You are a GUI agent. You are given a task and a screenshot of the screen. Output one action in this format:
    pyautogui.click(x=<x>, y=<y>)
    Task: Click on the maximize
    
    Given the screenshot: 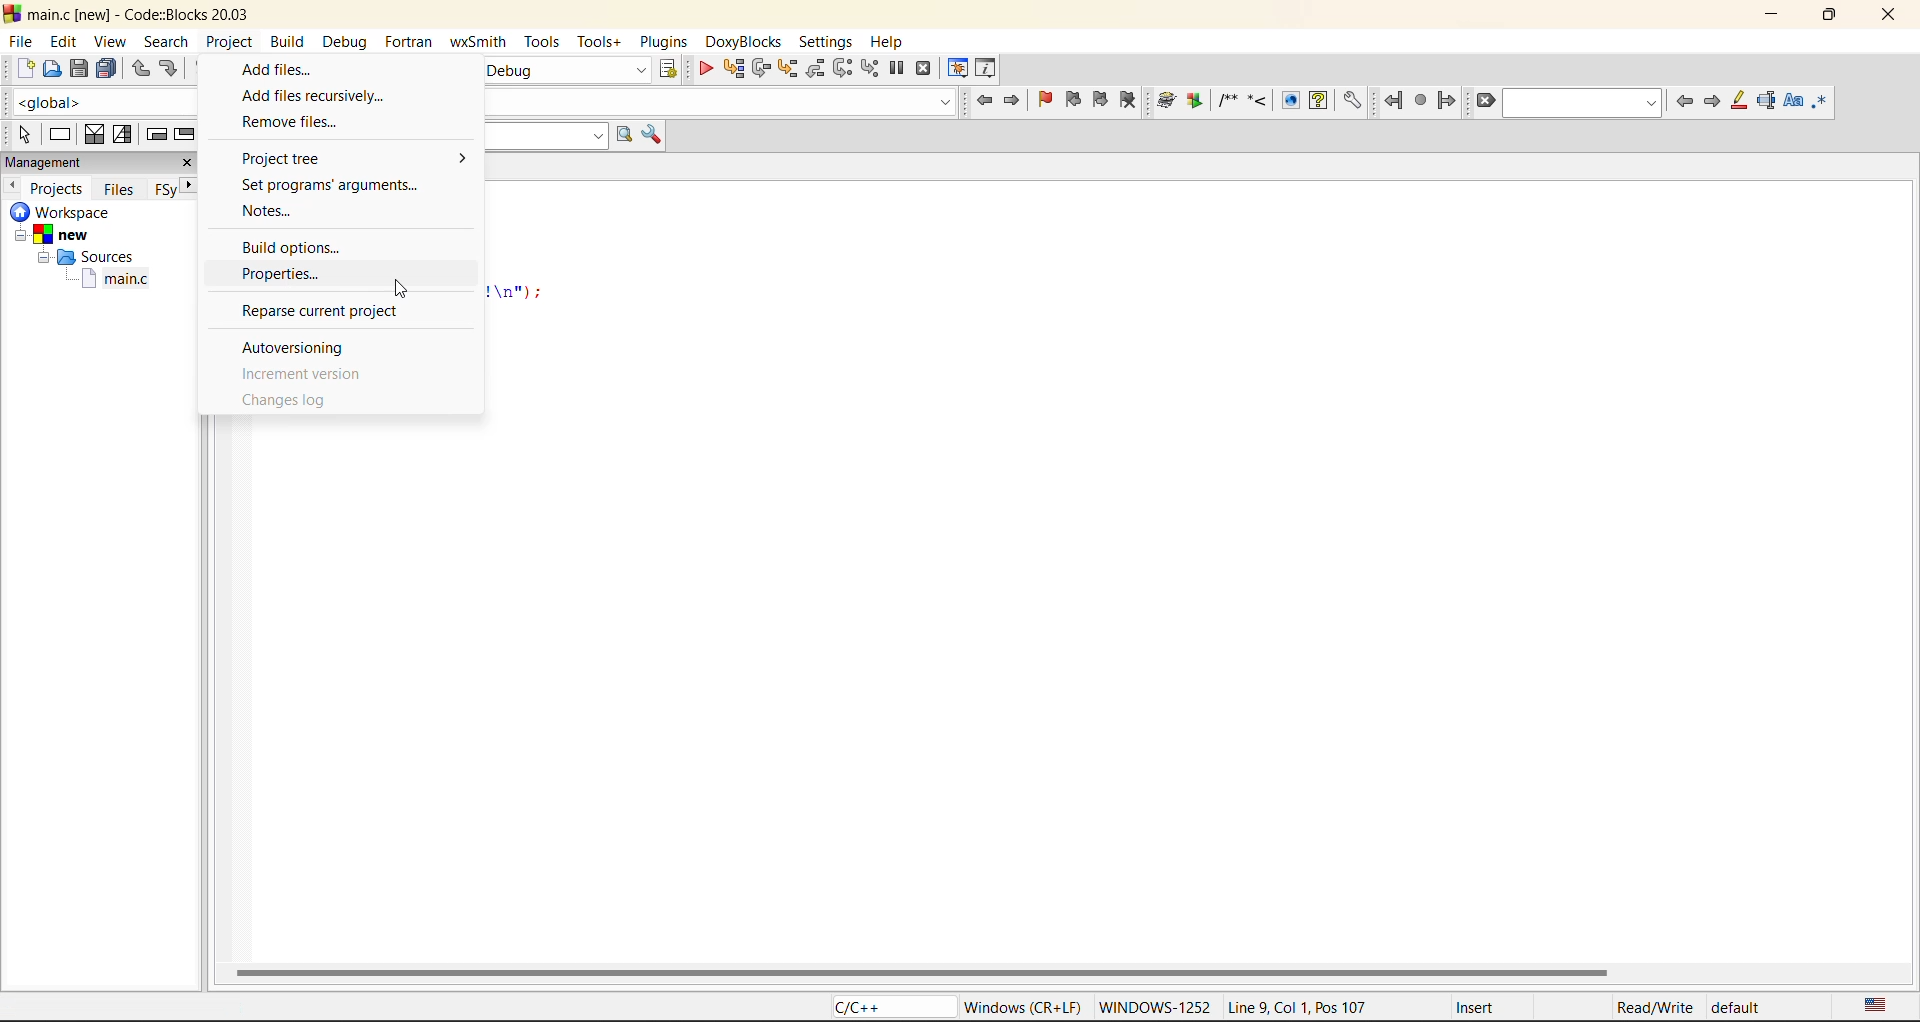 What is the action you would take?
    pyautogui.click(x=1835, y=18)
    